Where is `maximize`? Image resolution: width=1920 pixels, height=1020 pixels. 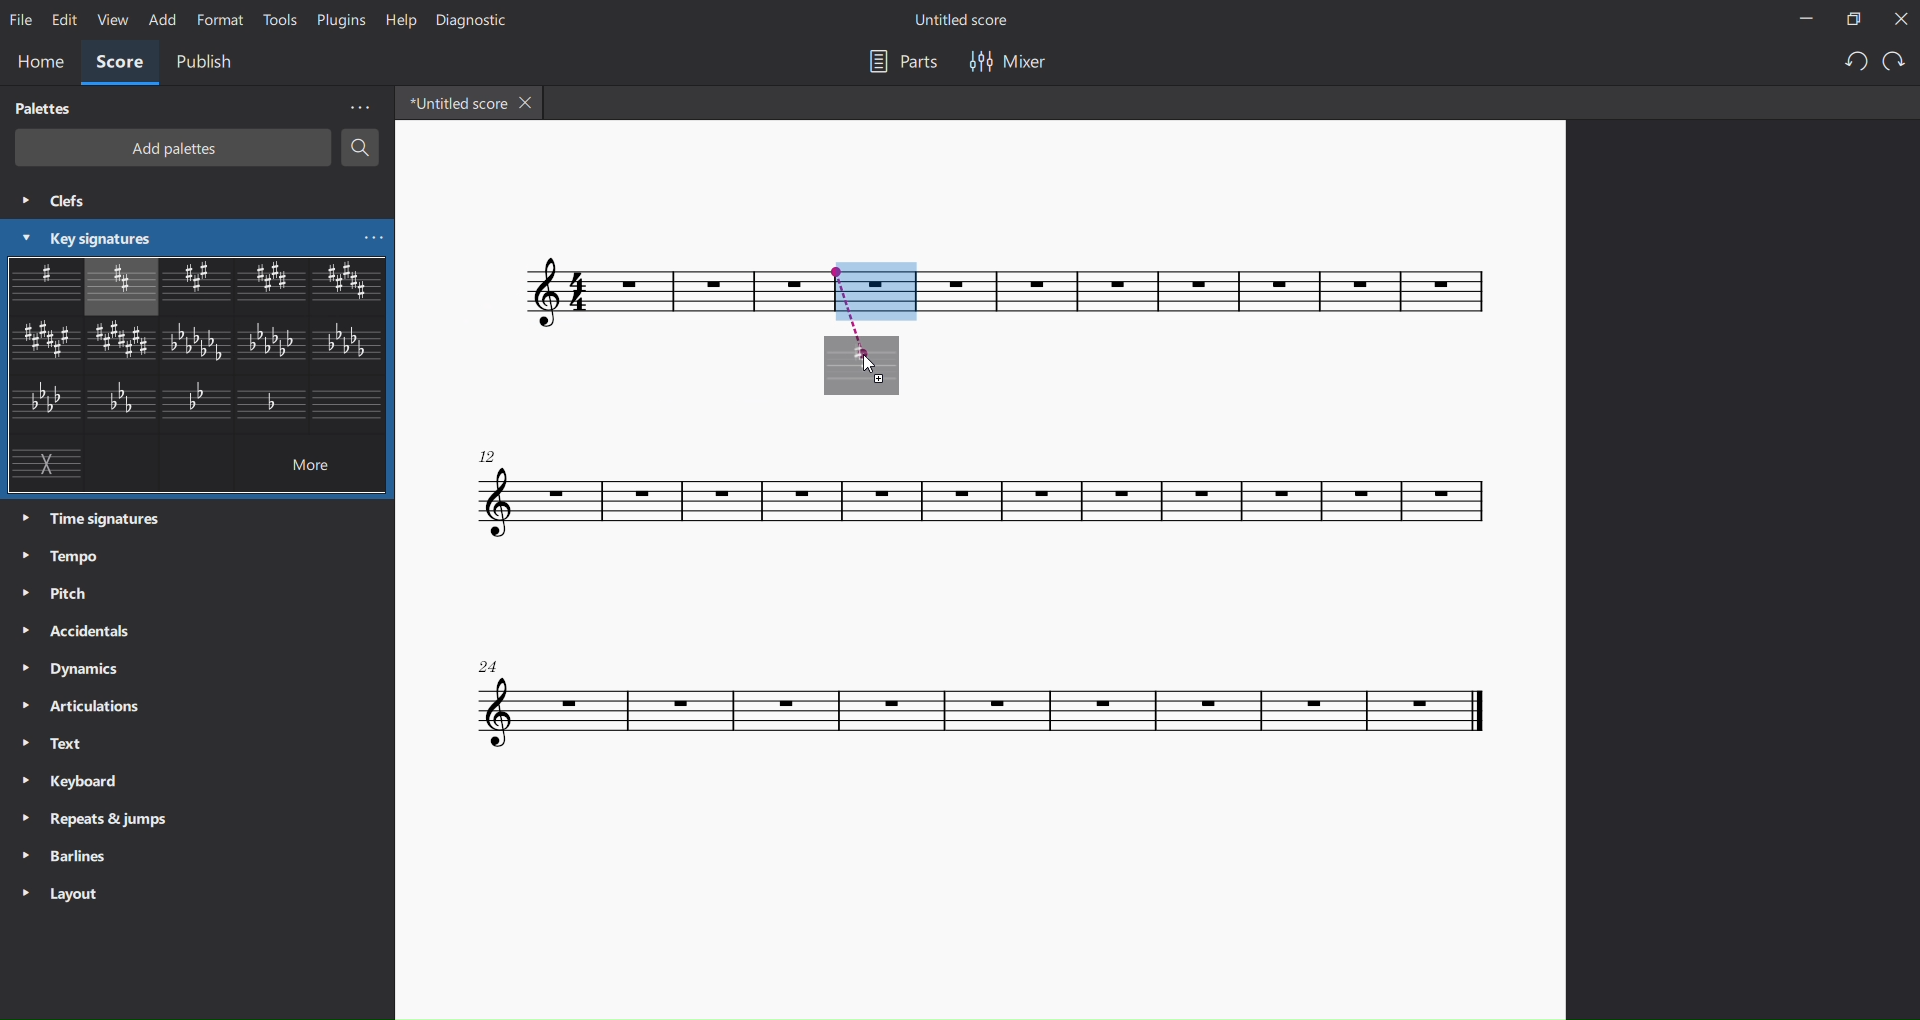
maximize is located at coordinates (1851, 20).